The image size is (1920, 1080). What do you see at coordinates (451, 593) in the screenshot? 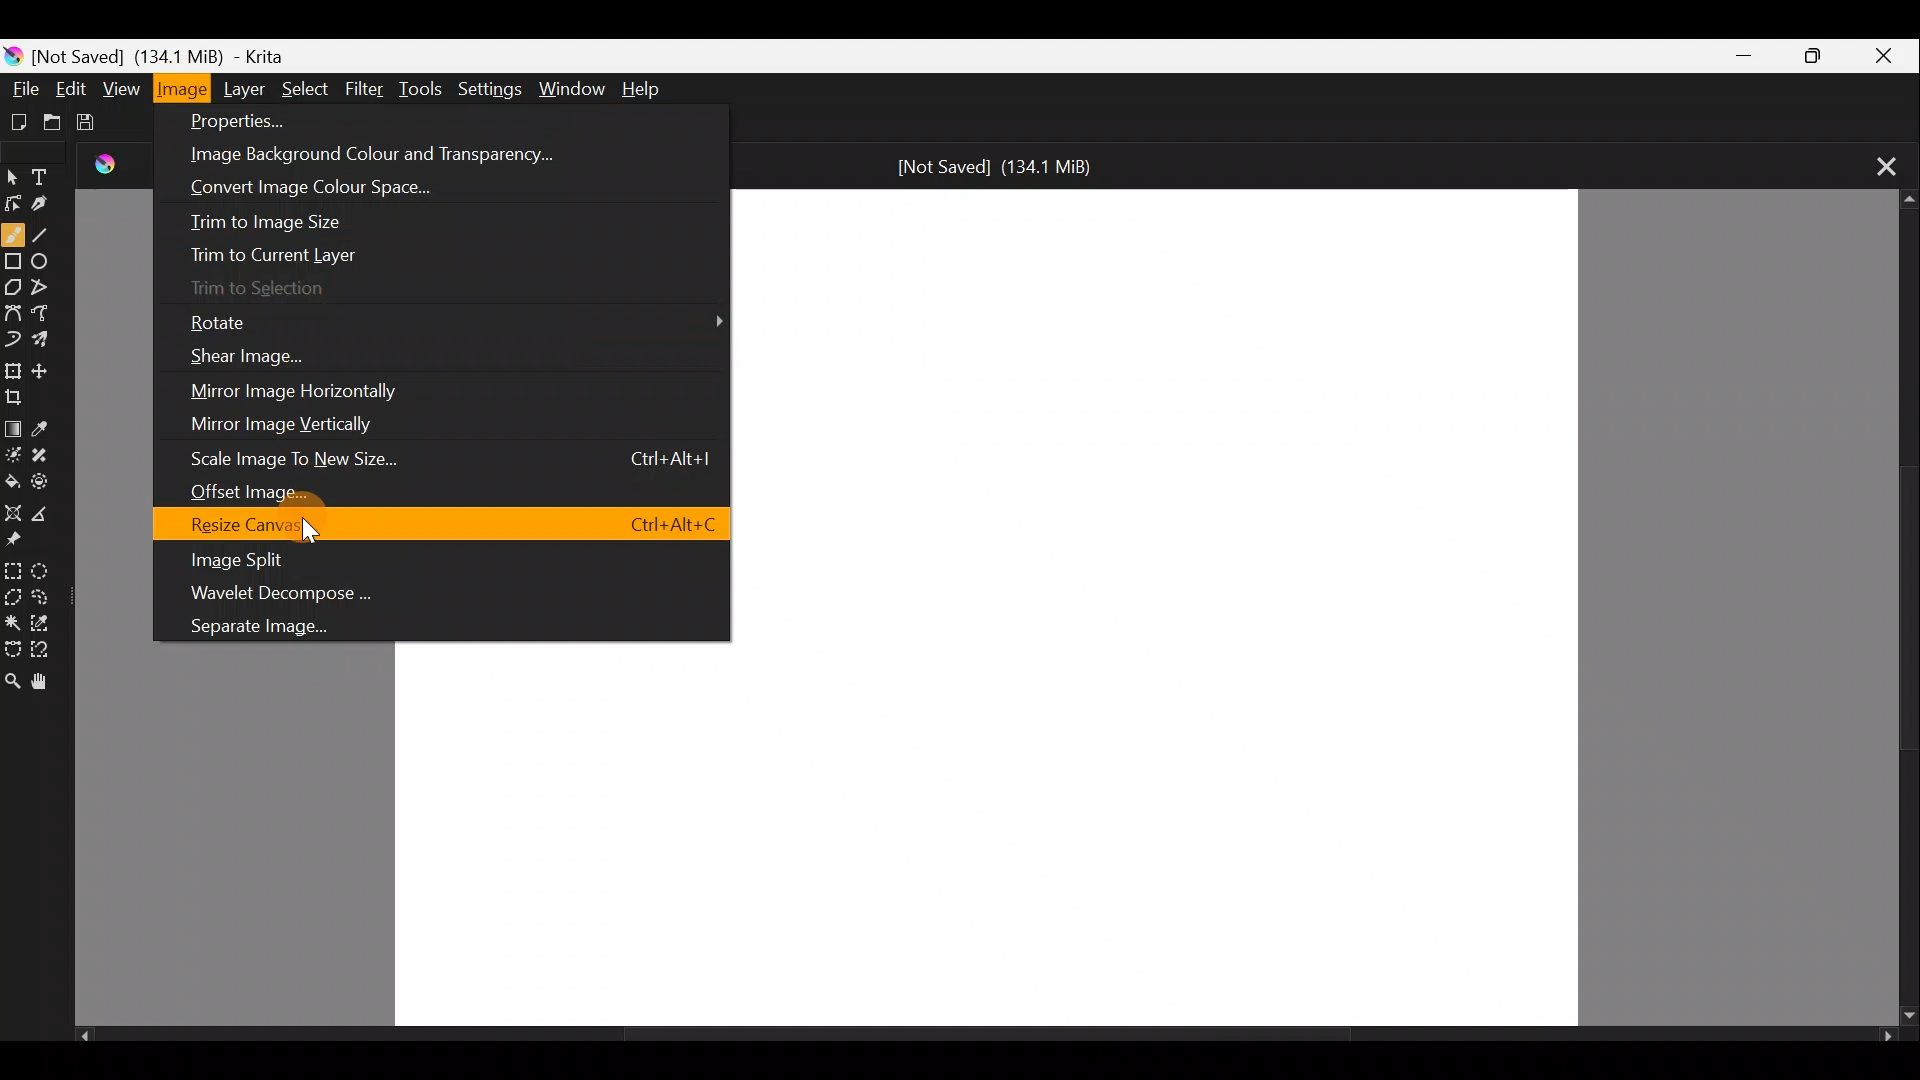
I see `Wavelet decompose` at bounding box center [451, 593].